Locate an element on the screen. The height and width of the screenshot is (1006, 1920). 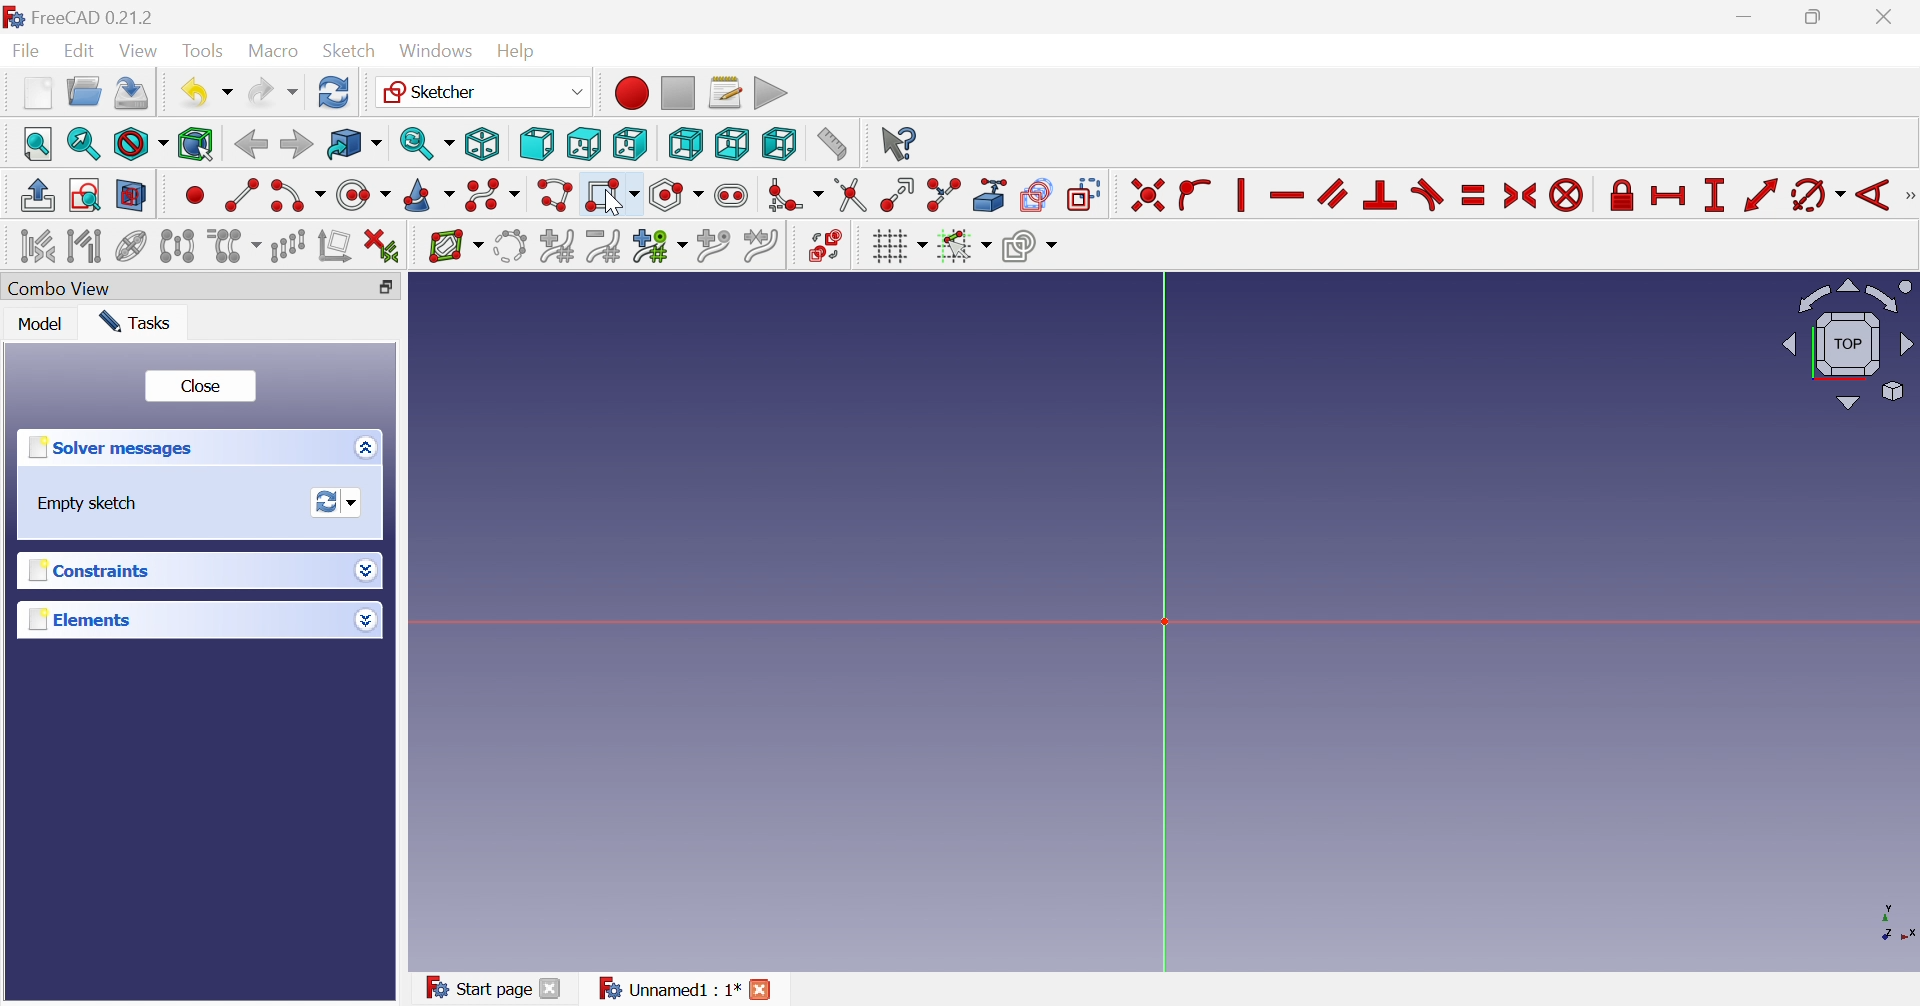
Undo is located at coordinates (204, 93).